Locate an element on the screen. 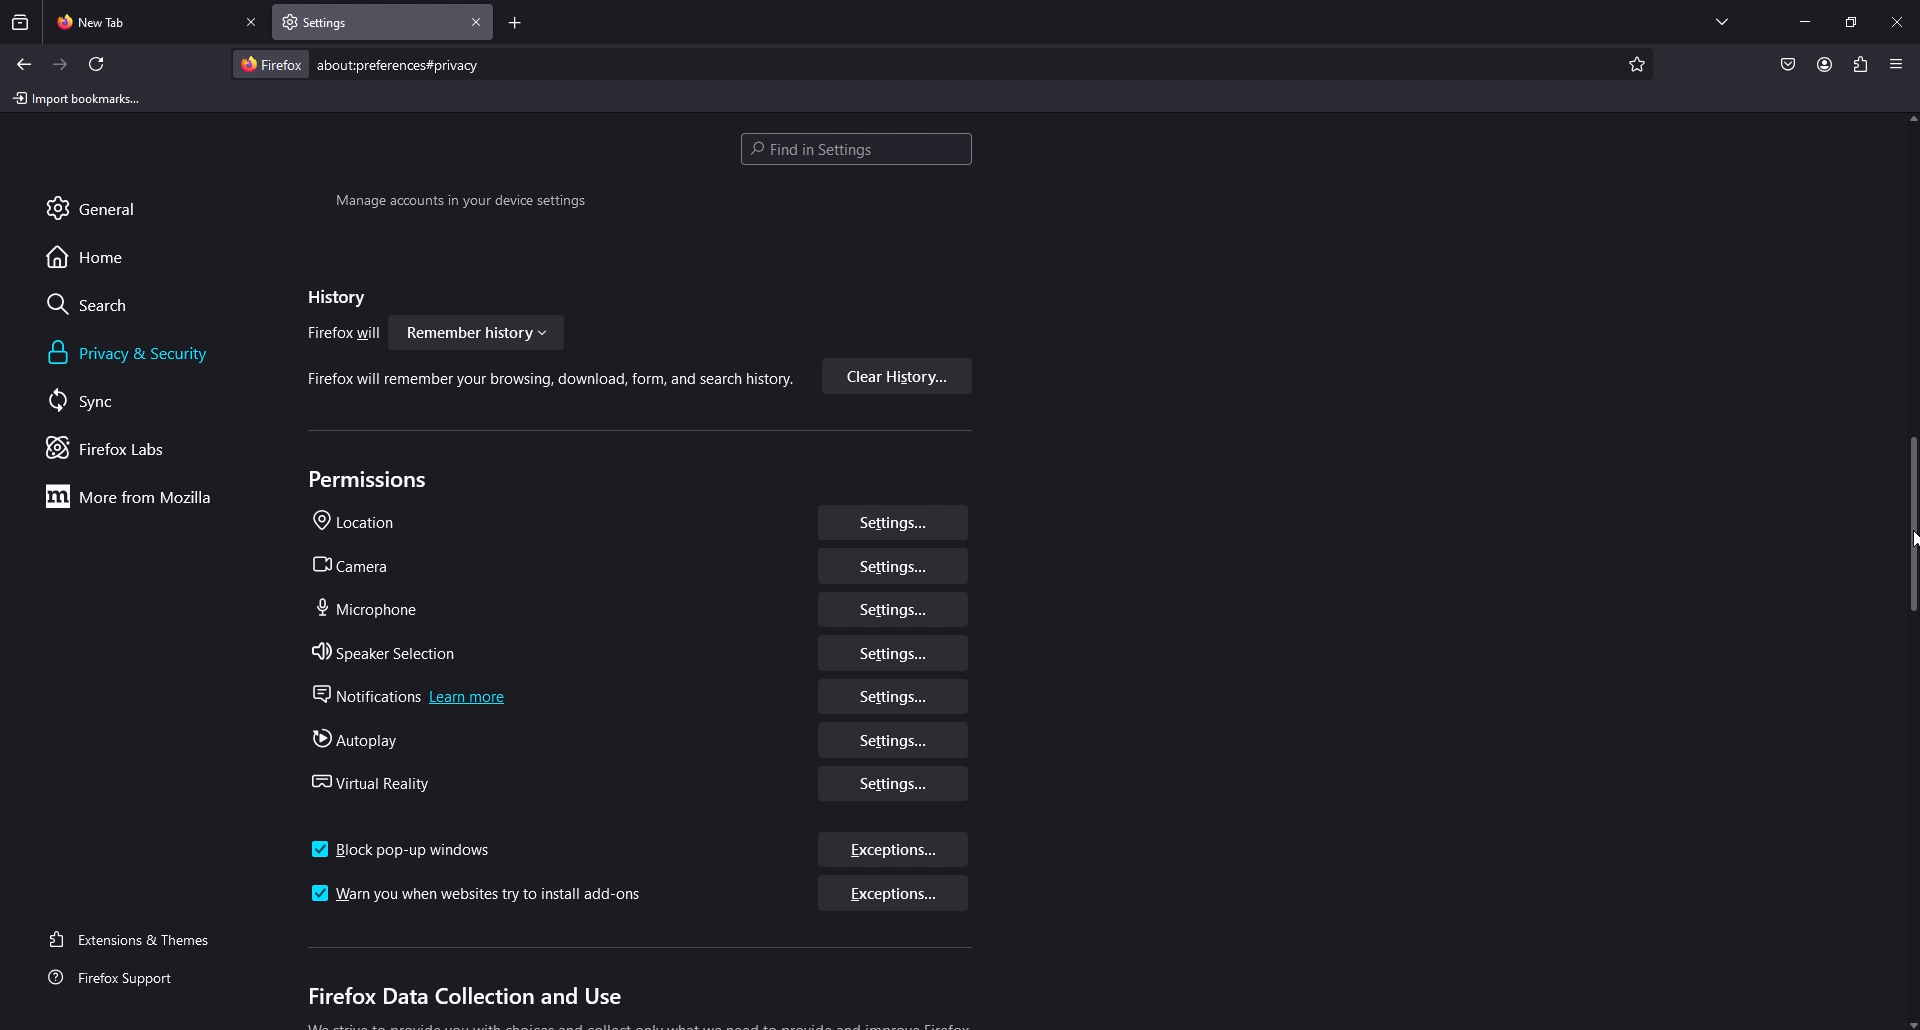 This screenshot has height=1030, width=1920. minimize is located at coordinates (1805, 20).